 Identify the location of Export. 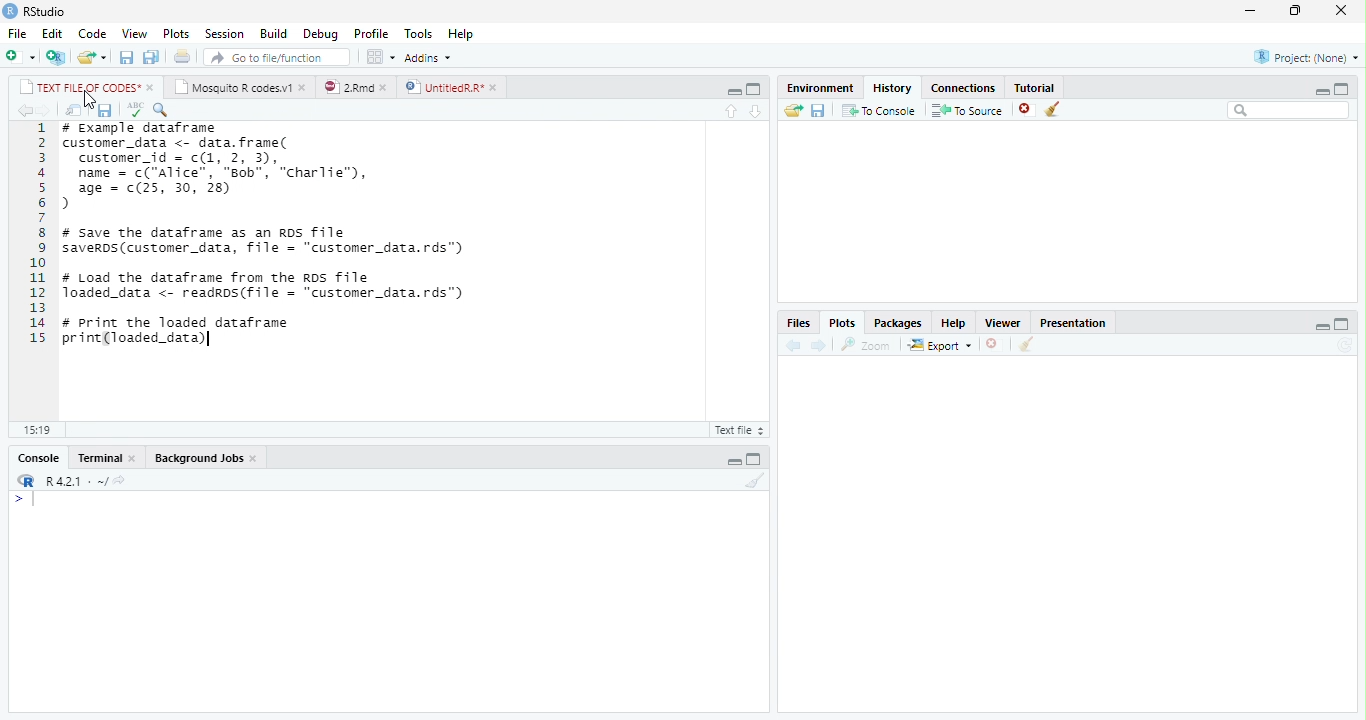
(939, 345).